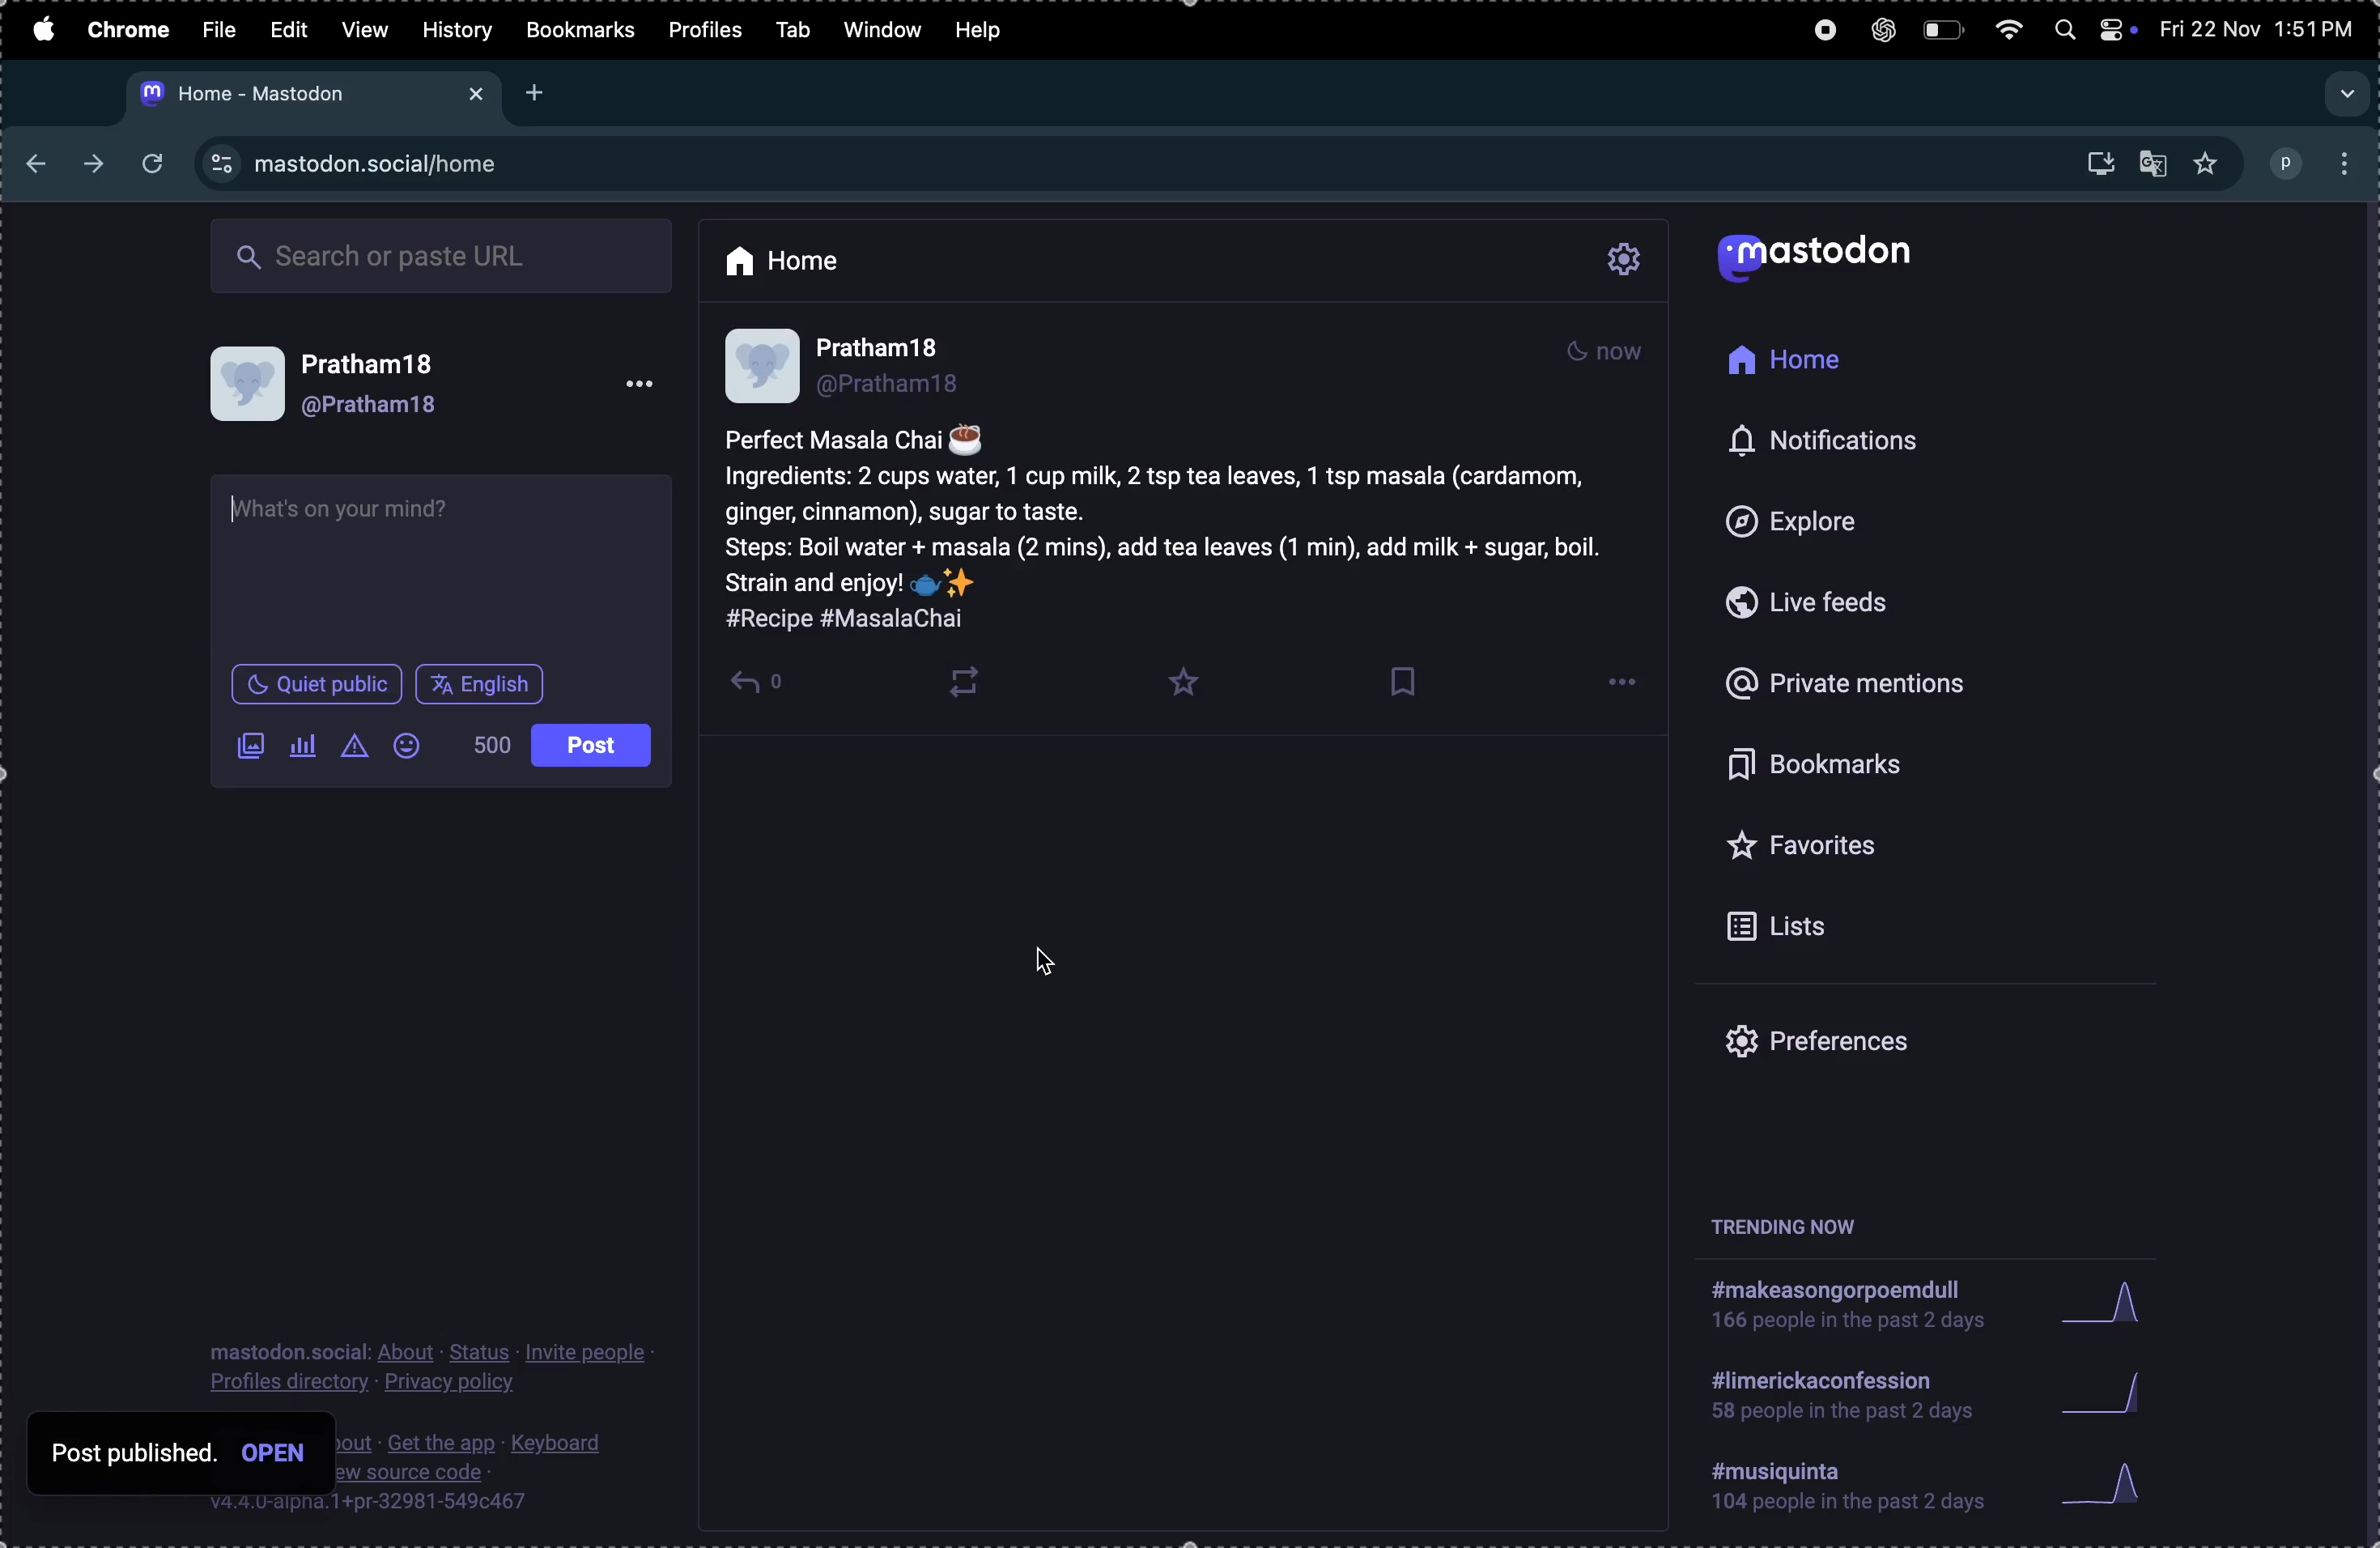 Image resolution: width=2380 pixels, height=1548 pixels. I want to click on profile, so click(2284, 160).